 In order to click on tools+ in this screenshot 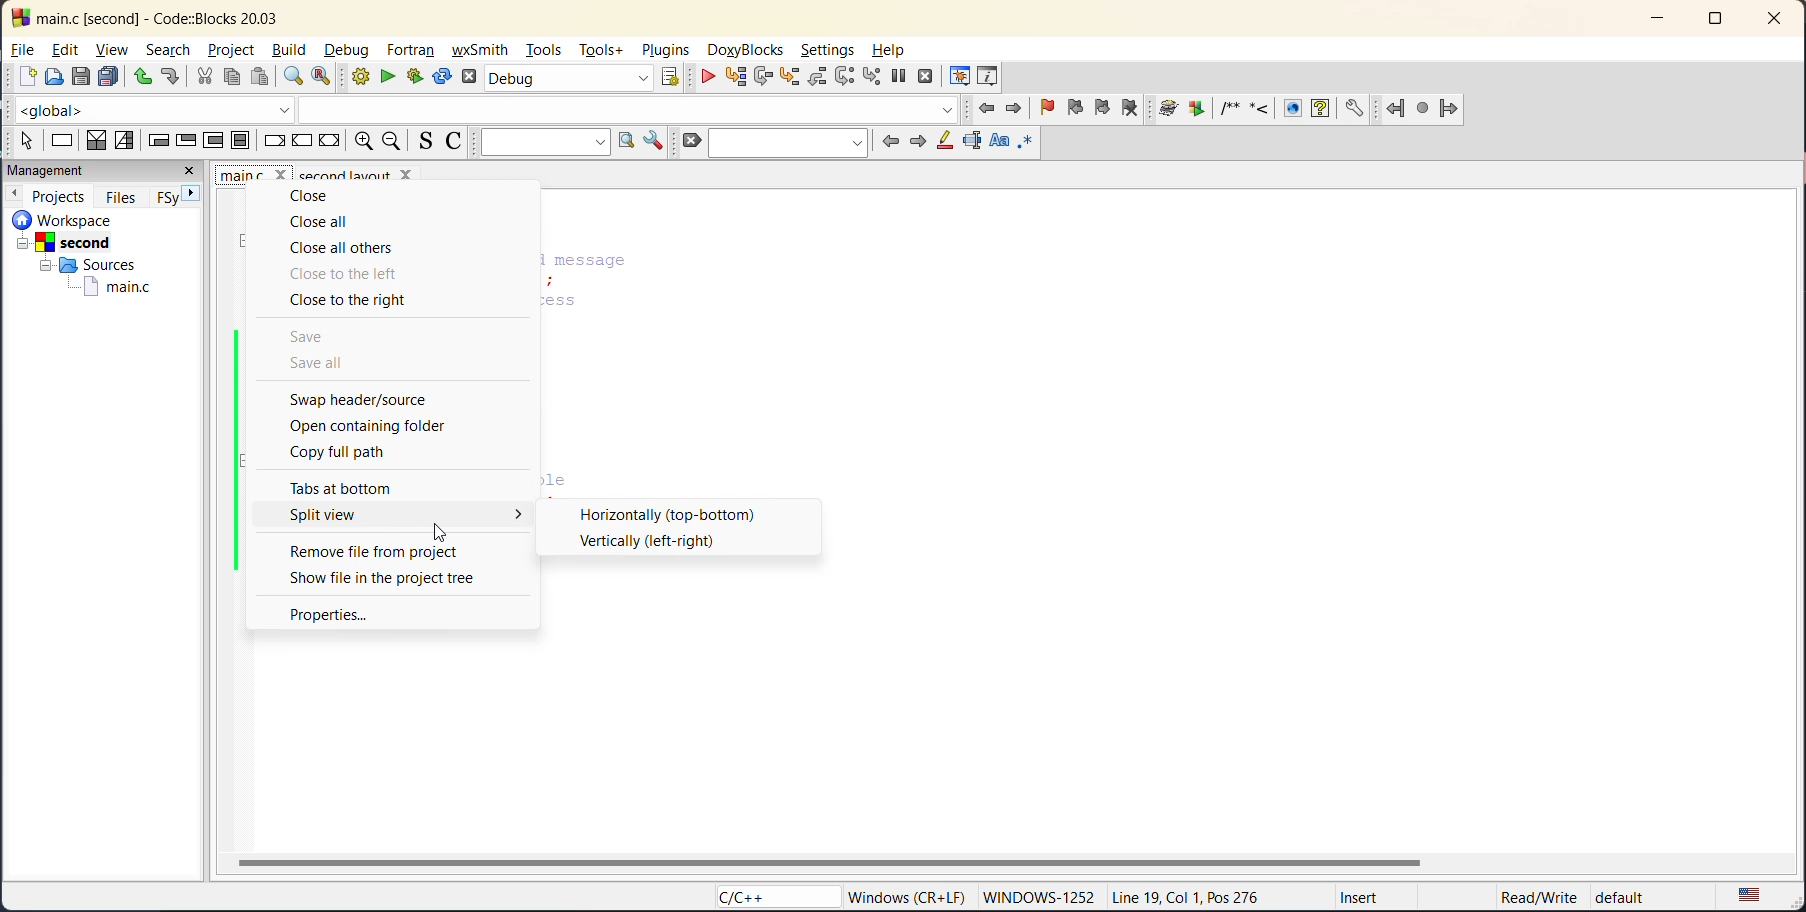, I will do `click(605, 50)`.